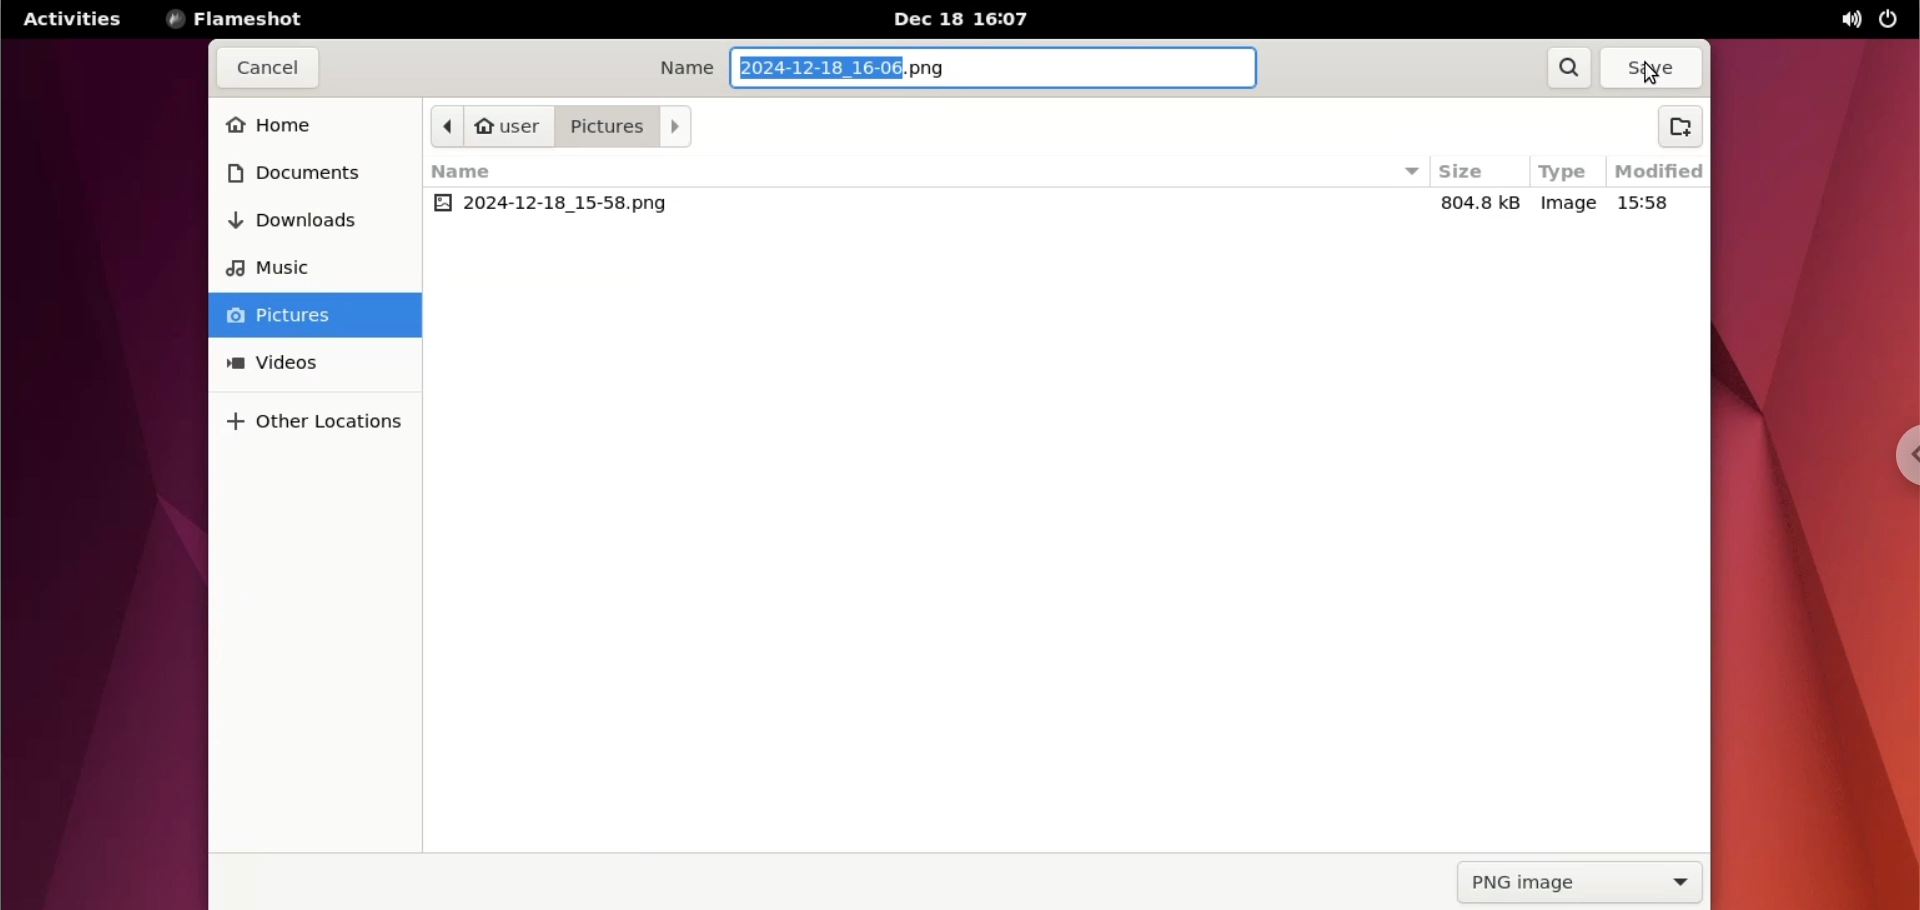  I want to click on Activities, so click(69, 19).